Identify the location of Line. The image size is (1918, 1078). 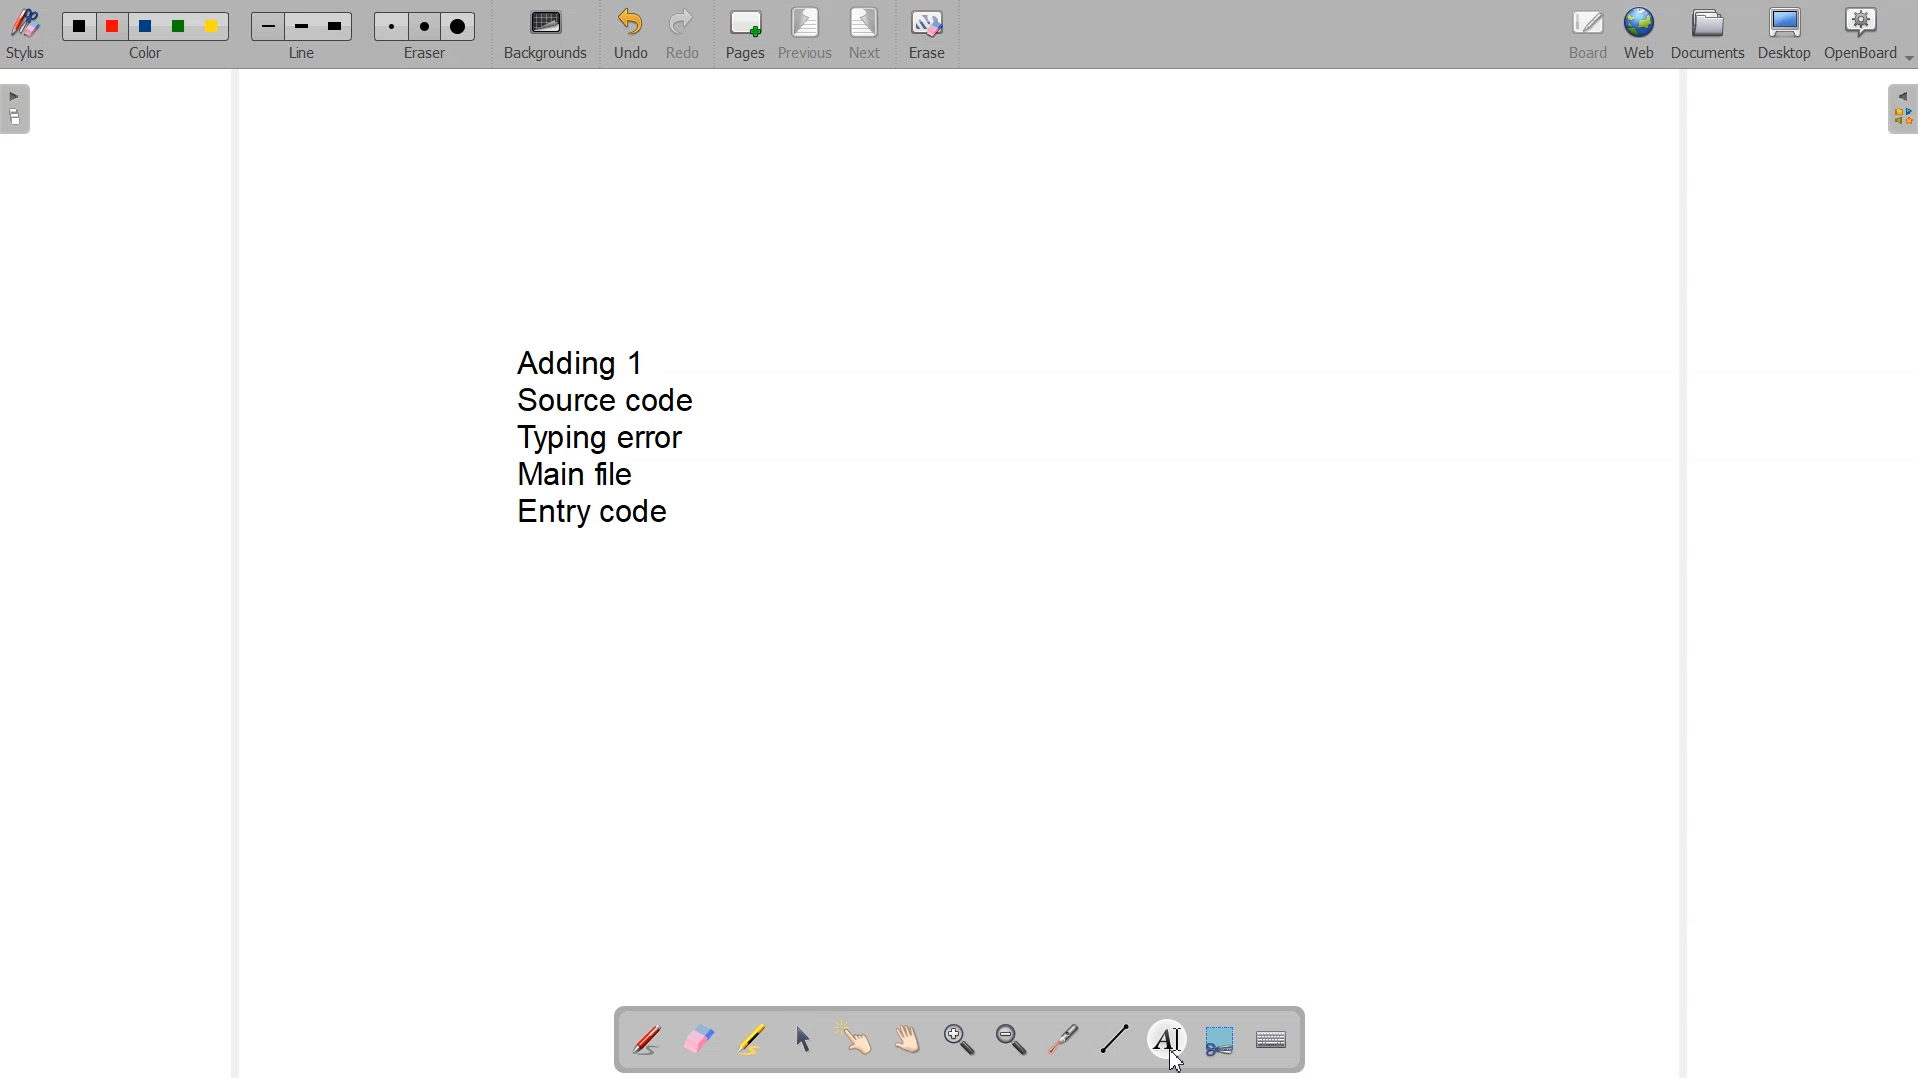
(303, 54).